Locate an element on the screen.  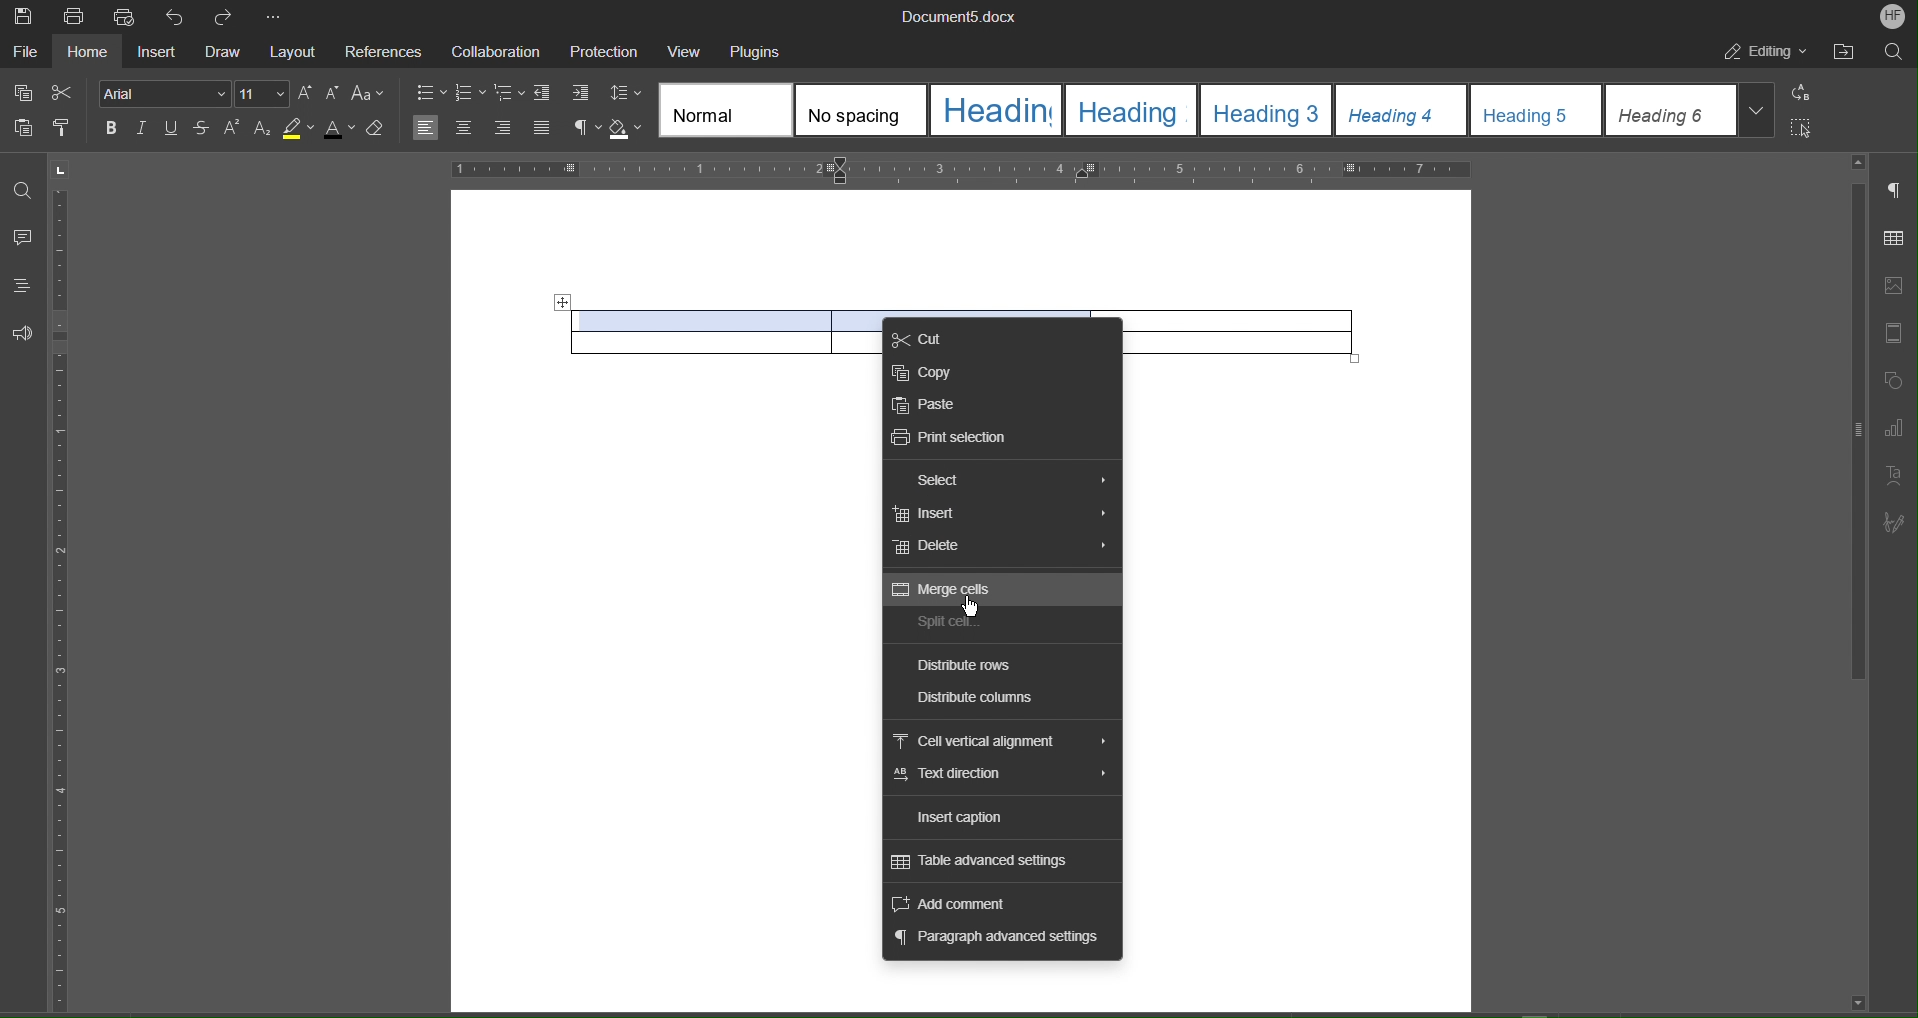
More is located at coordinates (277, 18).